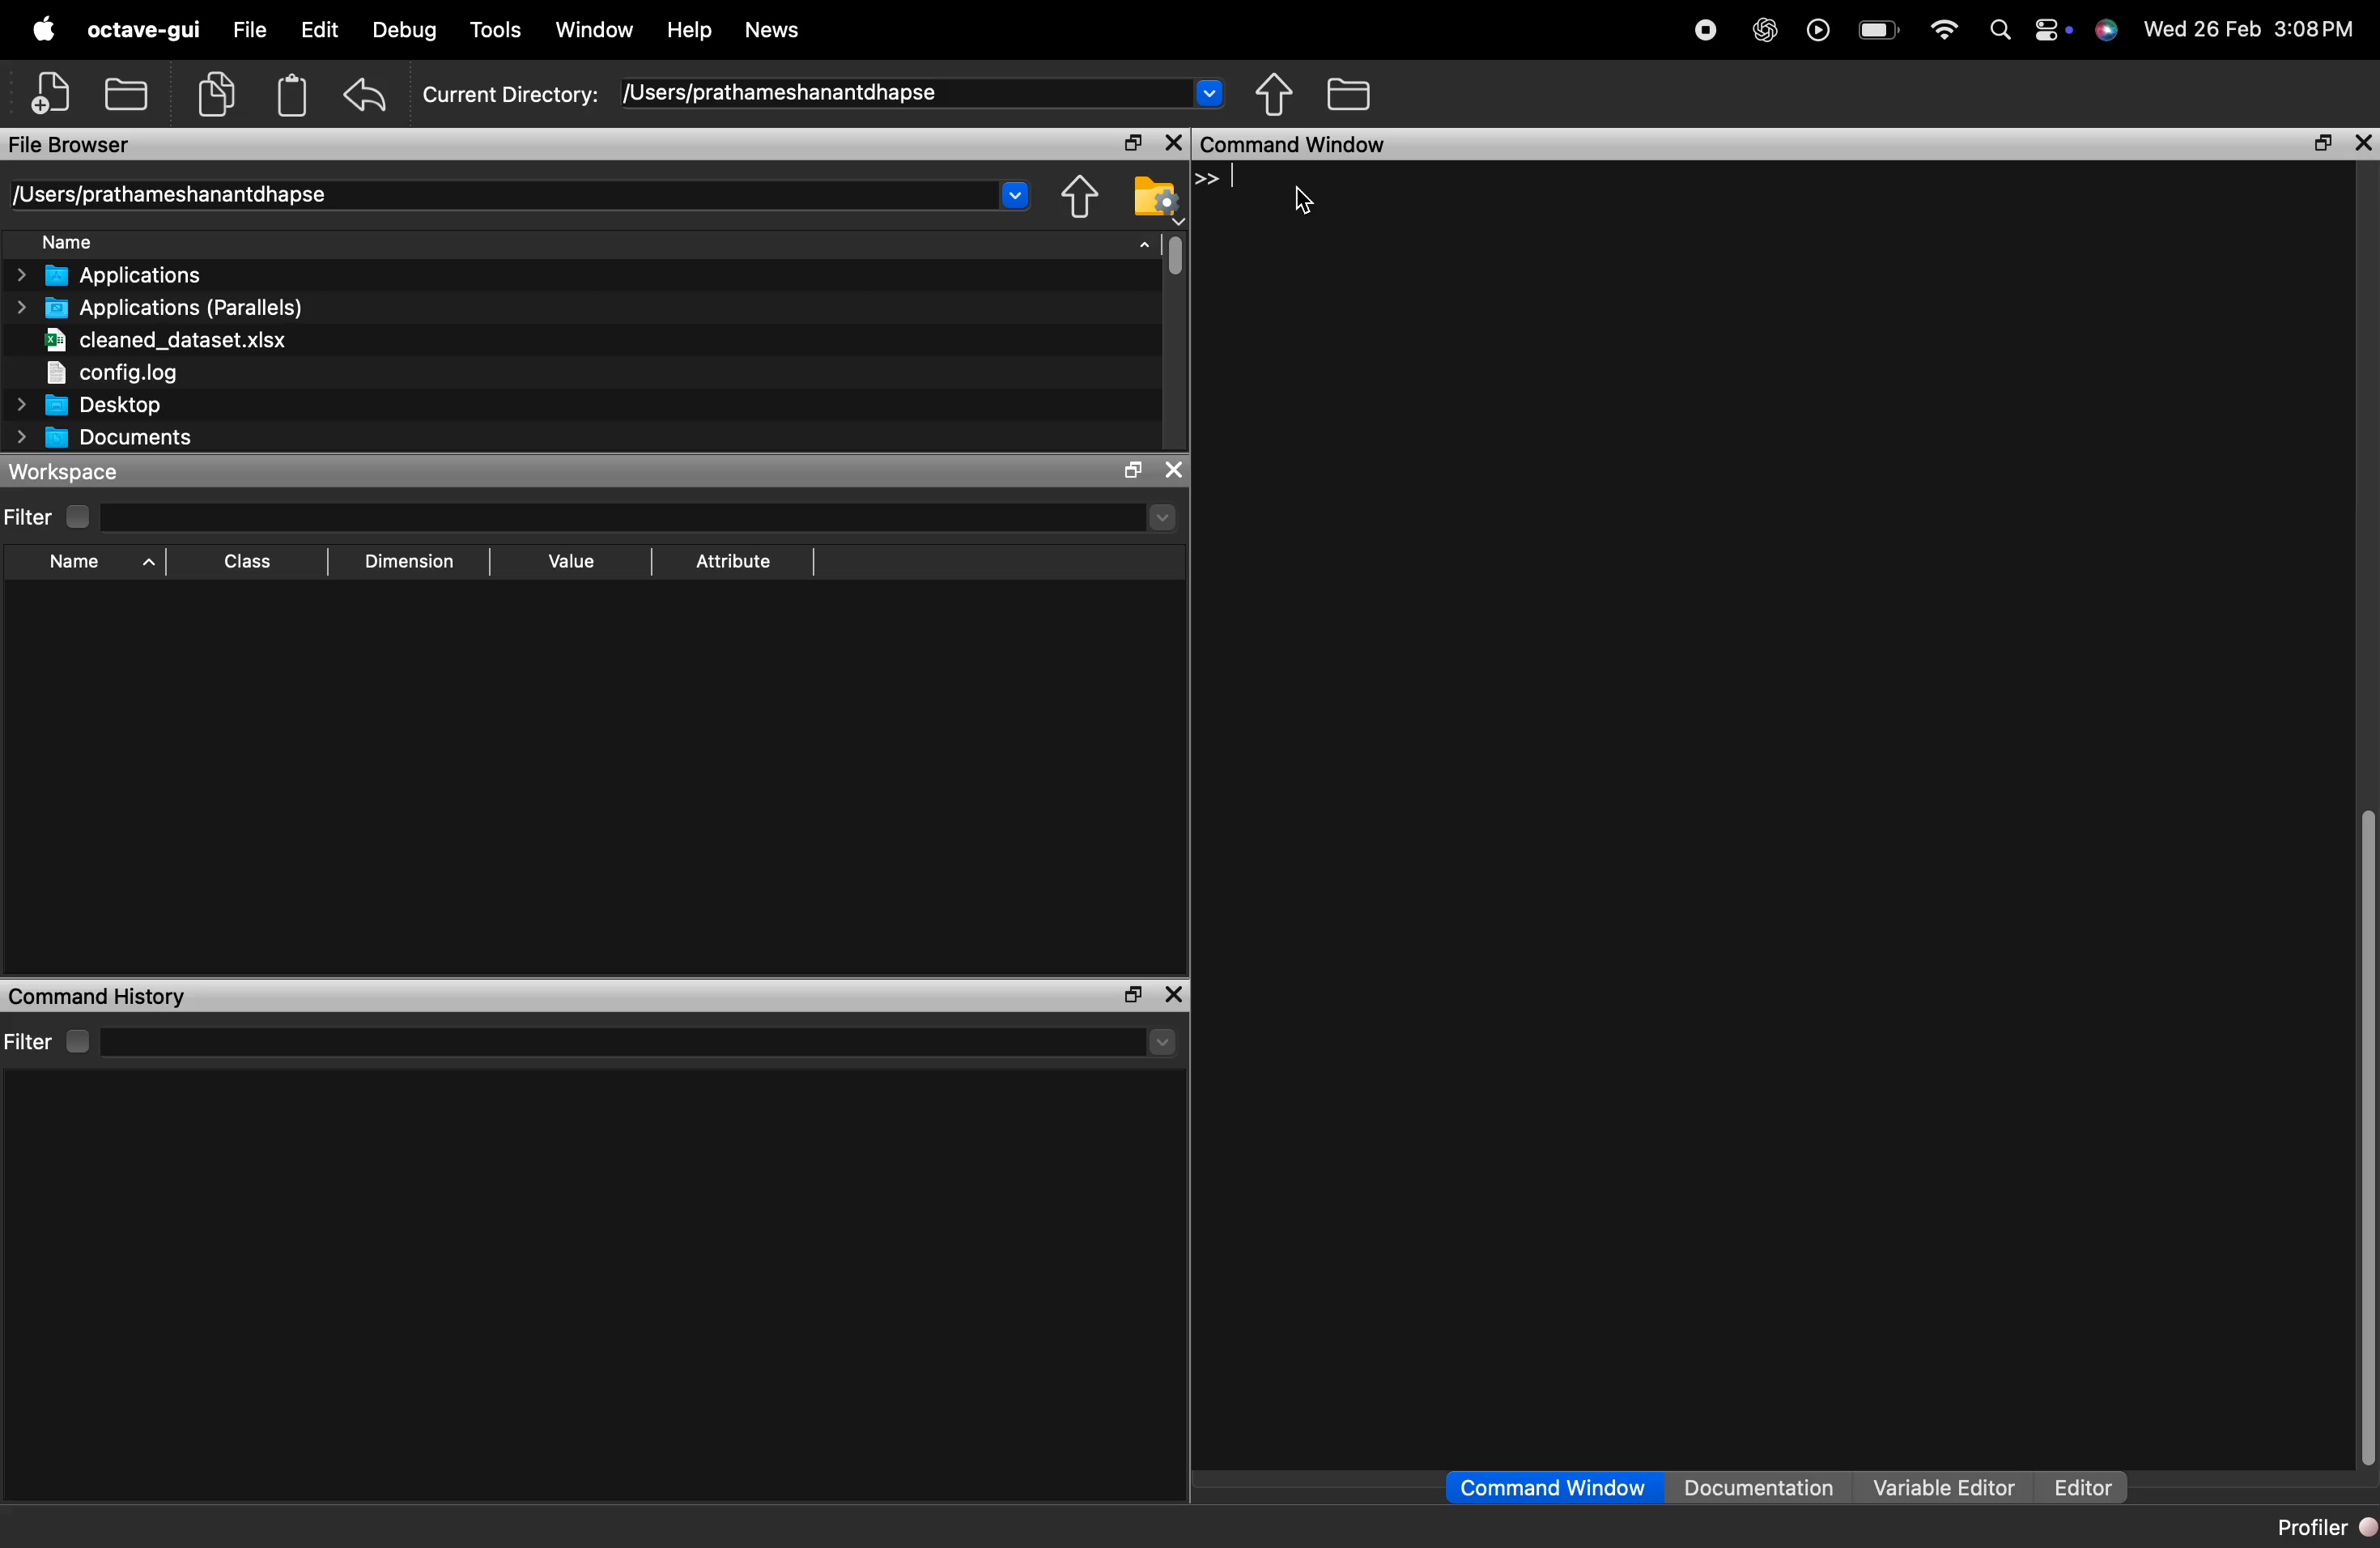  Describe the element at coordinates (160, 307) in the screenshot. I see `Applications (Parallels)` at that location.